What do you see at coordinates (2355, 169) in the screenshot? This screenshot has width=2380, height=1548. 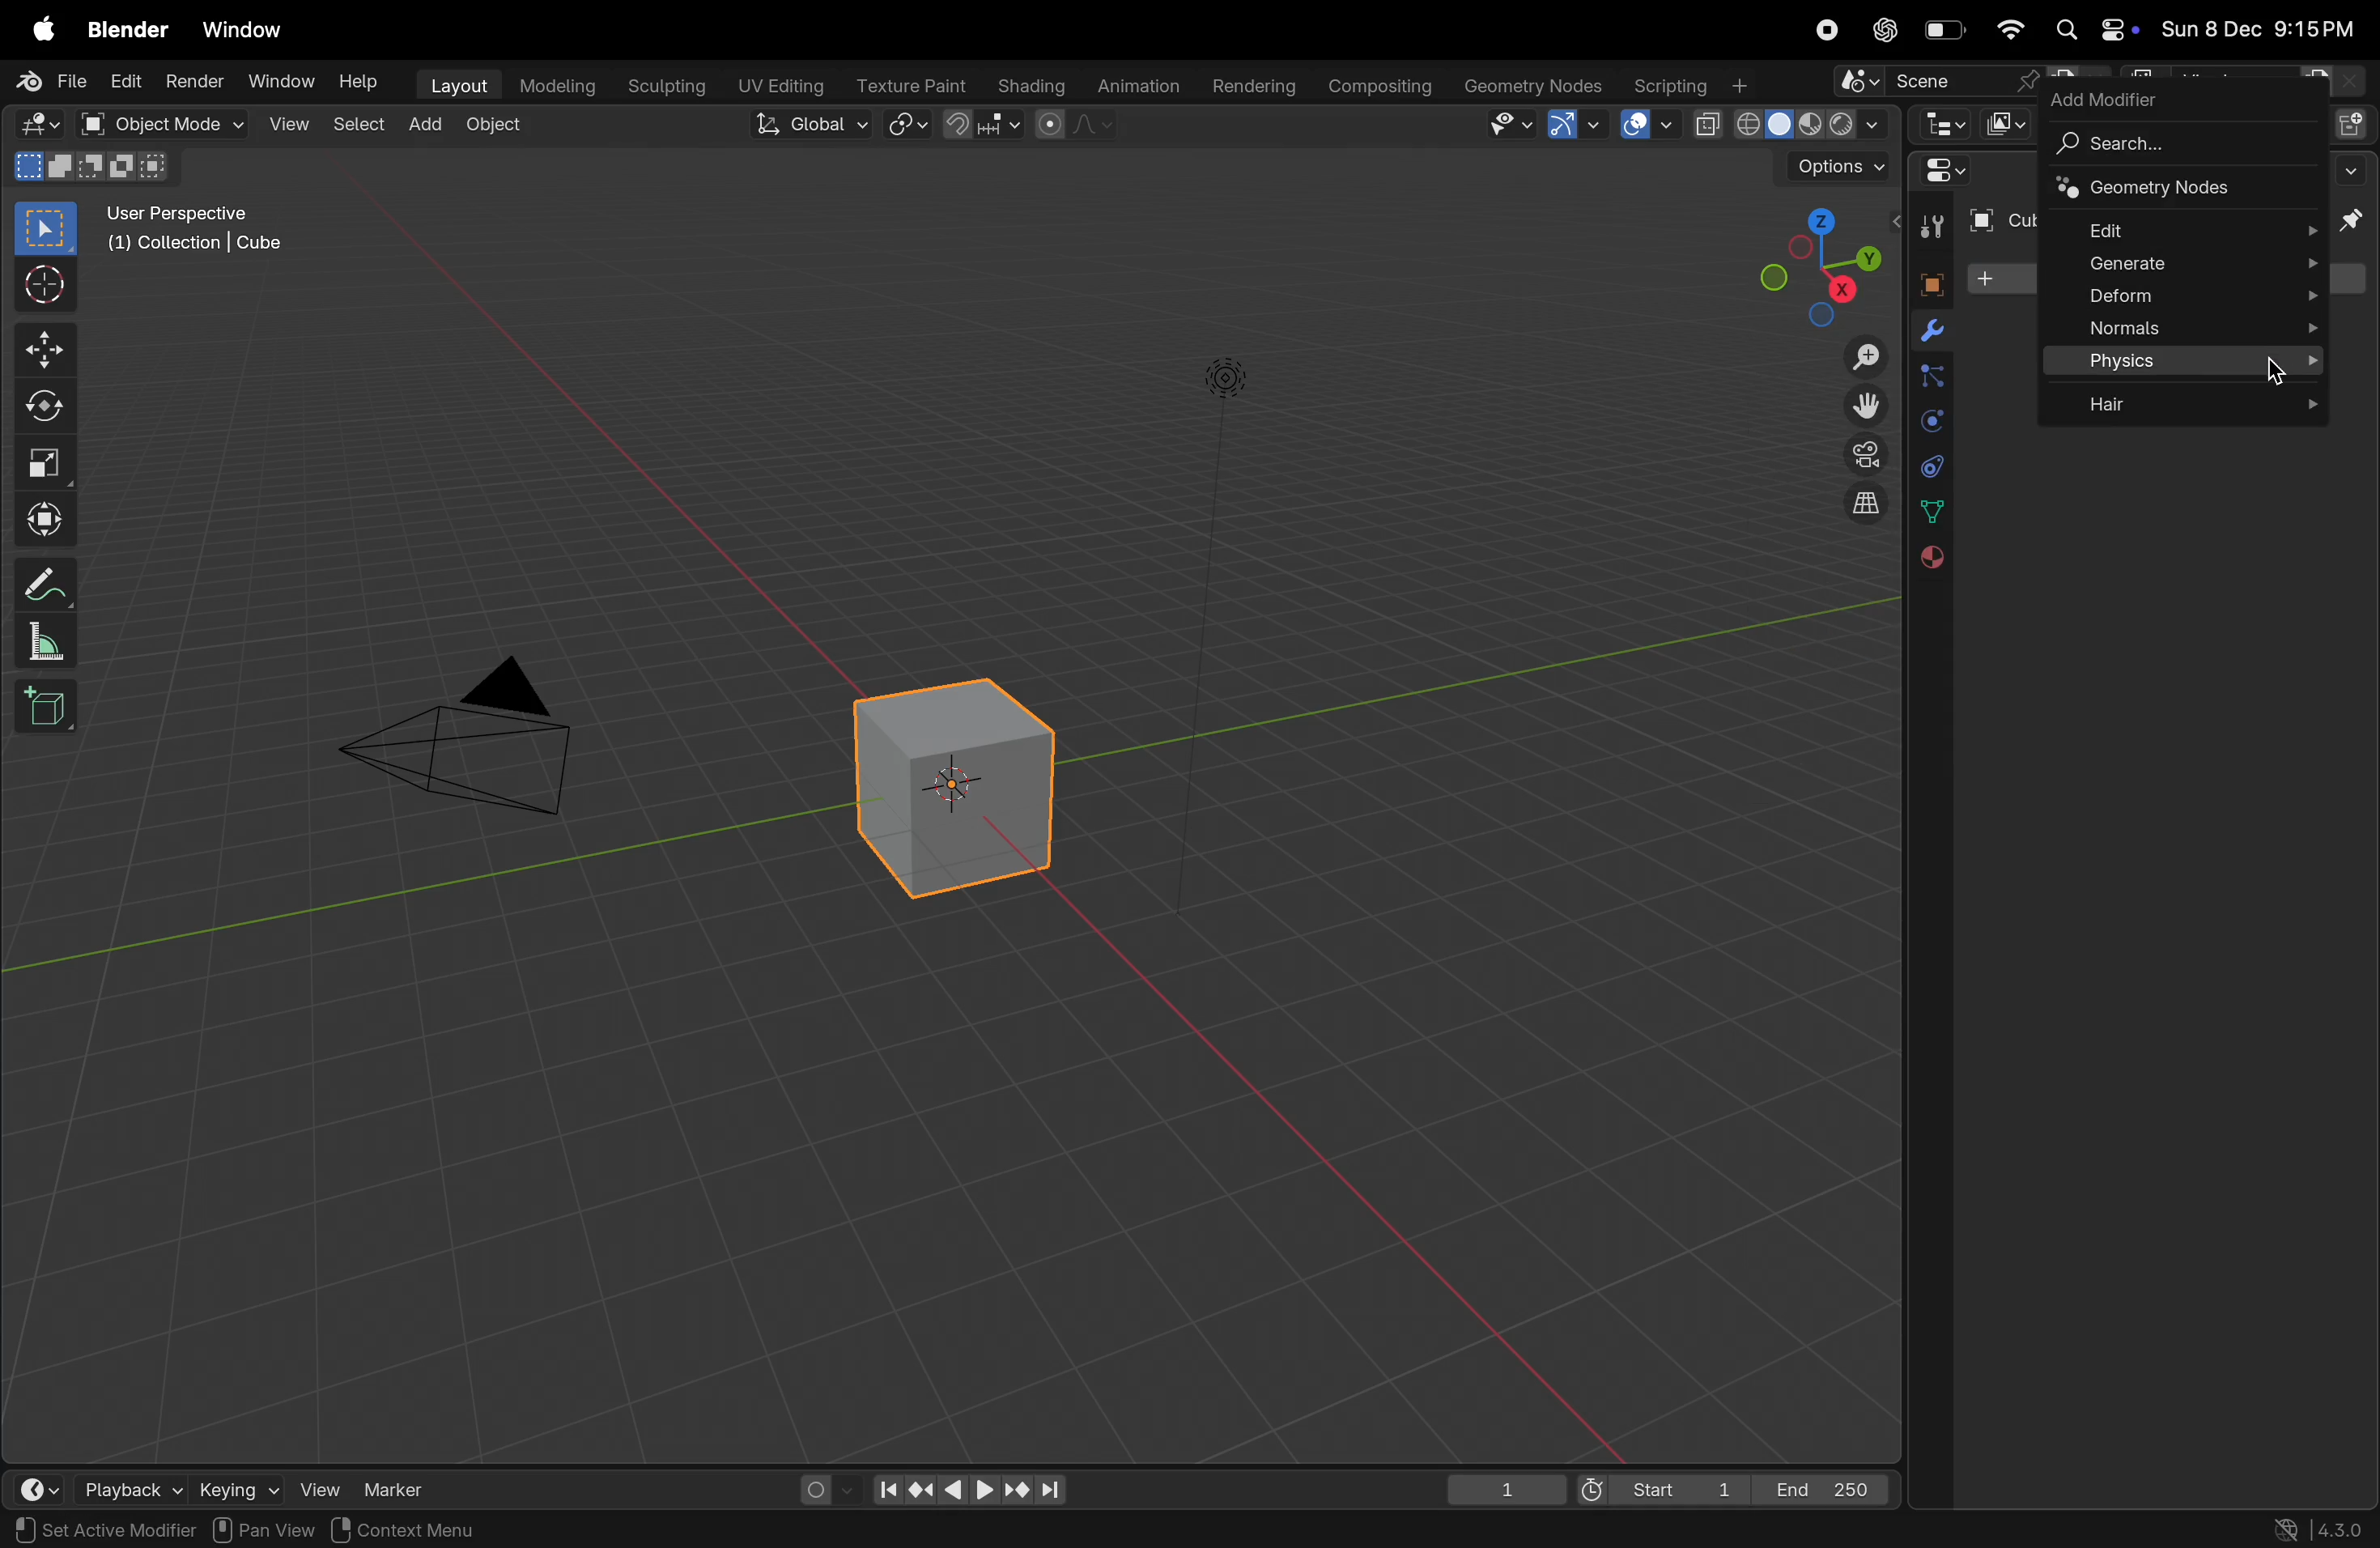 I see `drop down` at bounding box center [2355, 169].